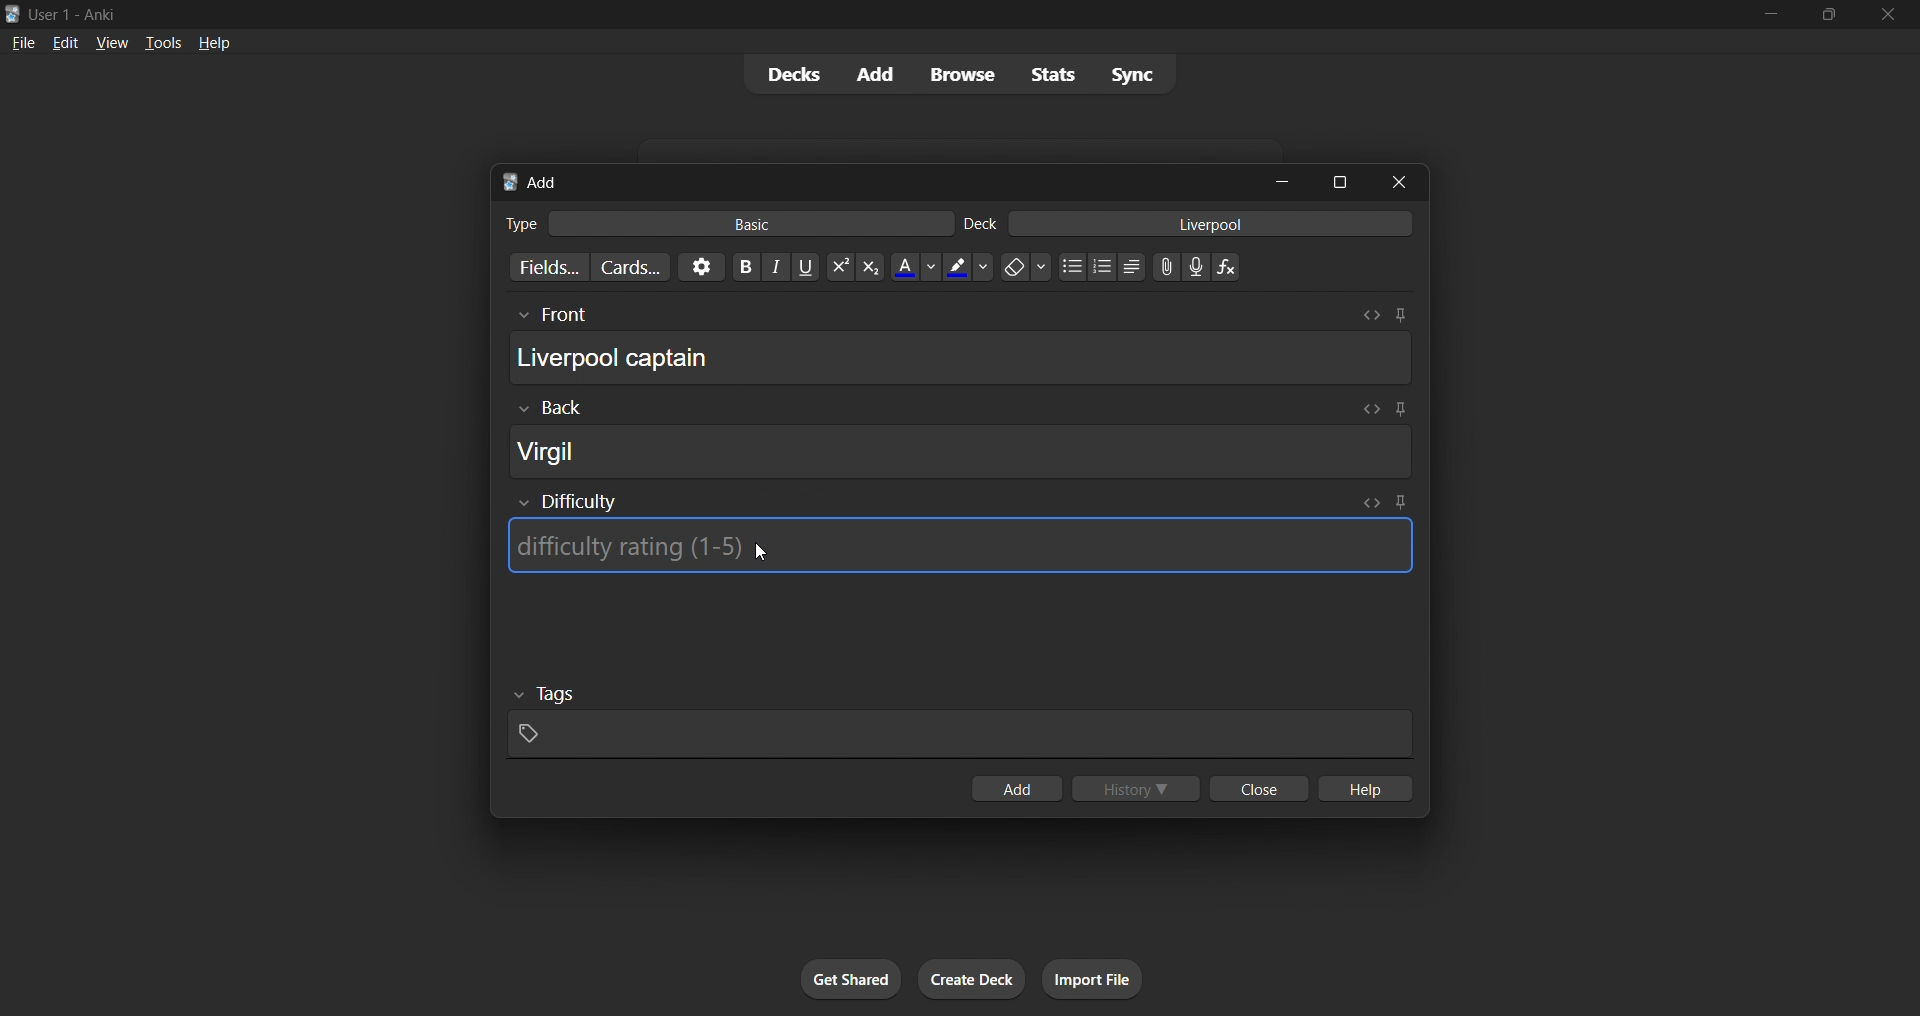 Image resolution: width=1920 pixels, height=1016 pixels. What do you see at coordinates (877, 75) in the screenshot?
I see `add` at bounding box center [877, 75].